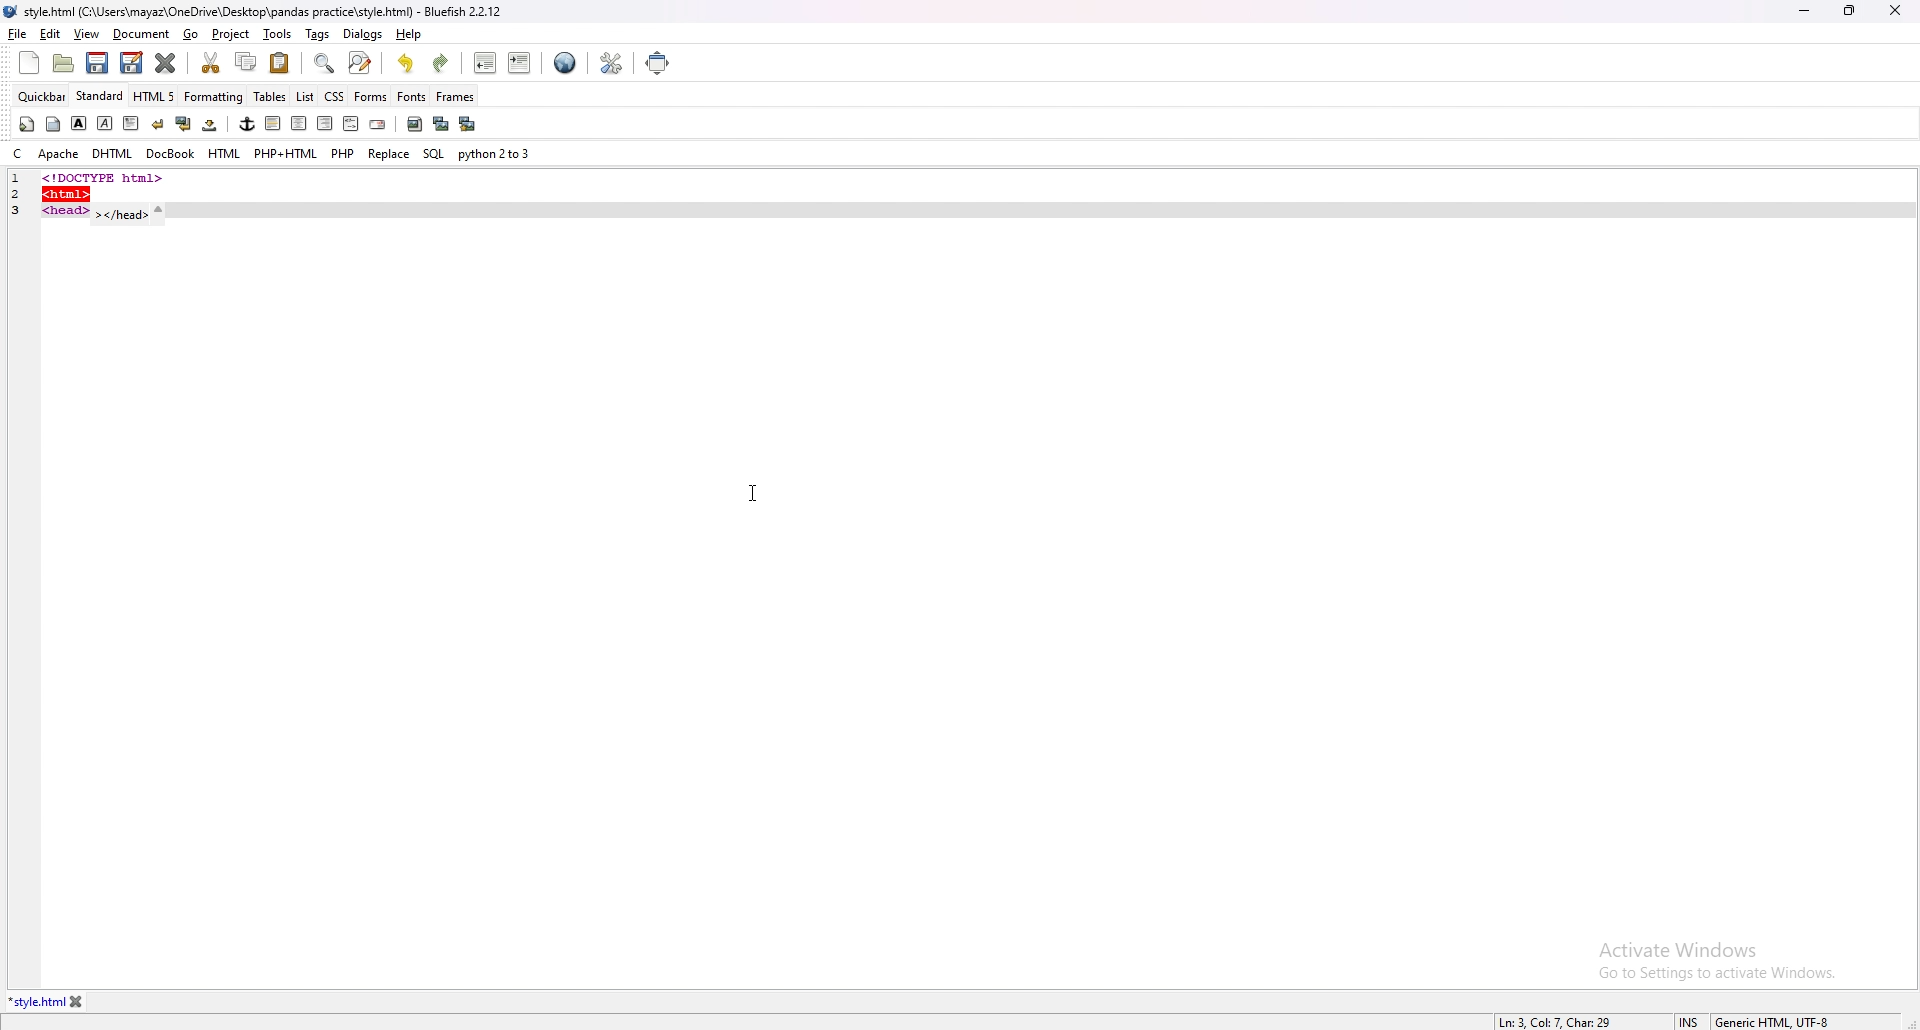 The width and height of the screenshot is (1920, 1030). What do you see at coordinates (363, 34) in the screenshot?
I see `dialogs` at bounding box center [363, 34].